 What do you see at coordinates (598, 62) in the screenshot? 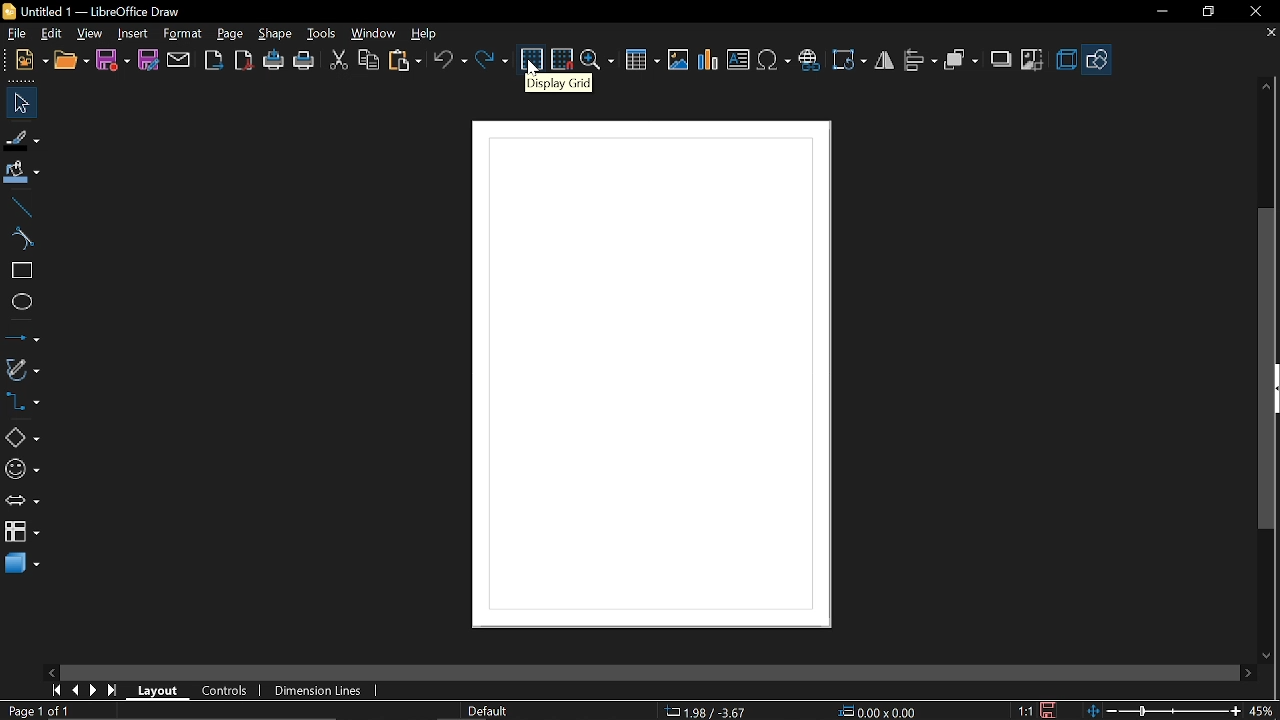
I see `zoom` at bounding box center [598, 62].